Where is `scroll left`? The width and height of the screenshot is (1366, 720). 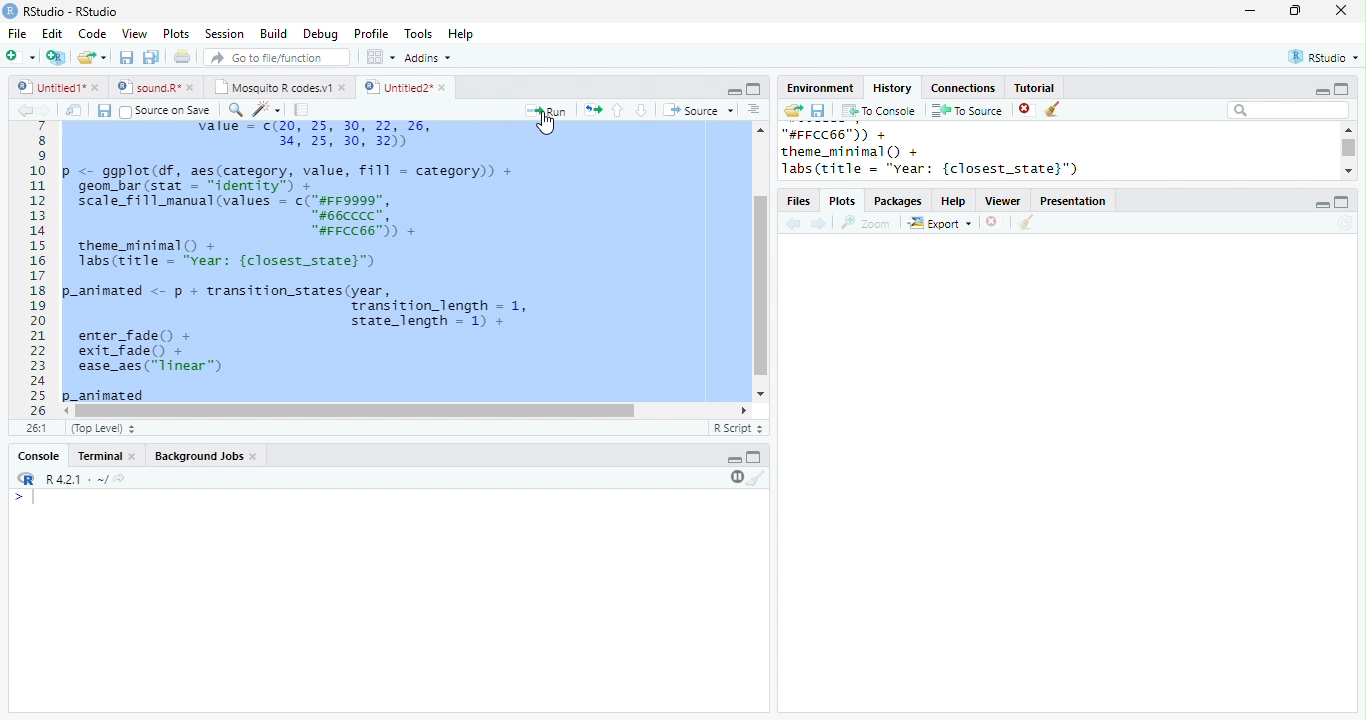 scroll left is located at coordinates (744, 410).